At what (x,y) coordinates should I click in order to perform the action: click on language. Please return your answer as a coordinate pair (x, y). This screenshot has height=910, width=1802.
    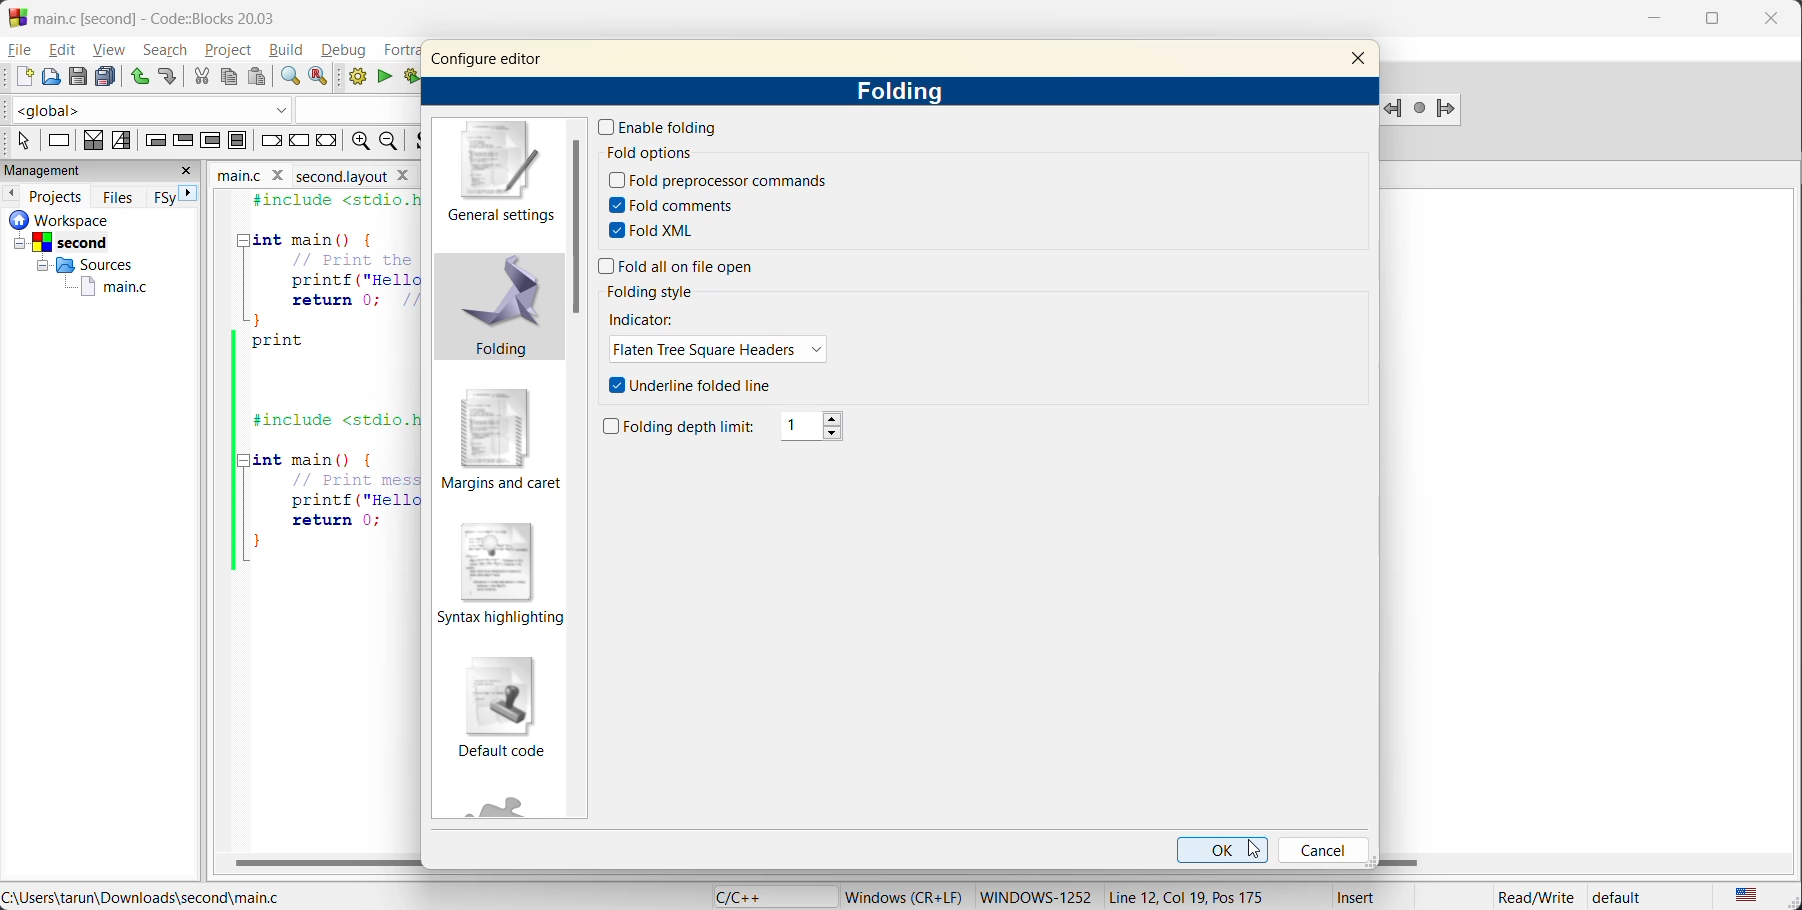
    Looking at the image, I should click on (763, 896).